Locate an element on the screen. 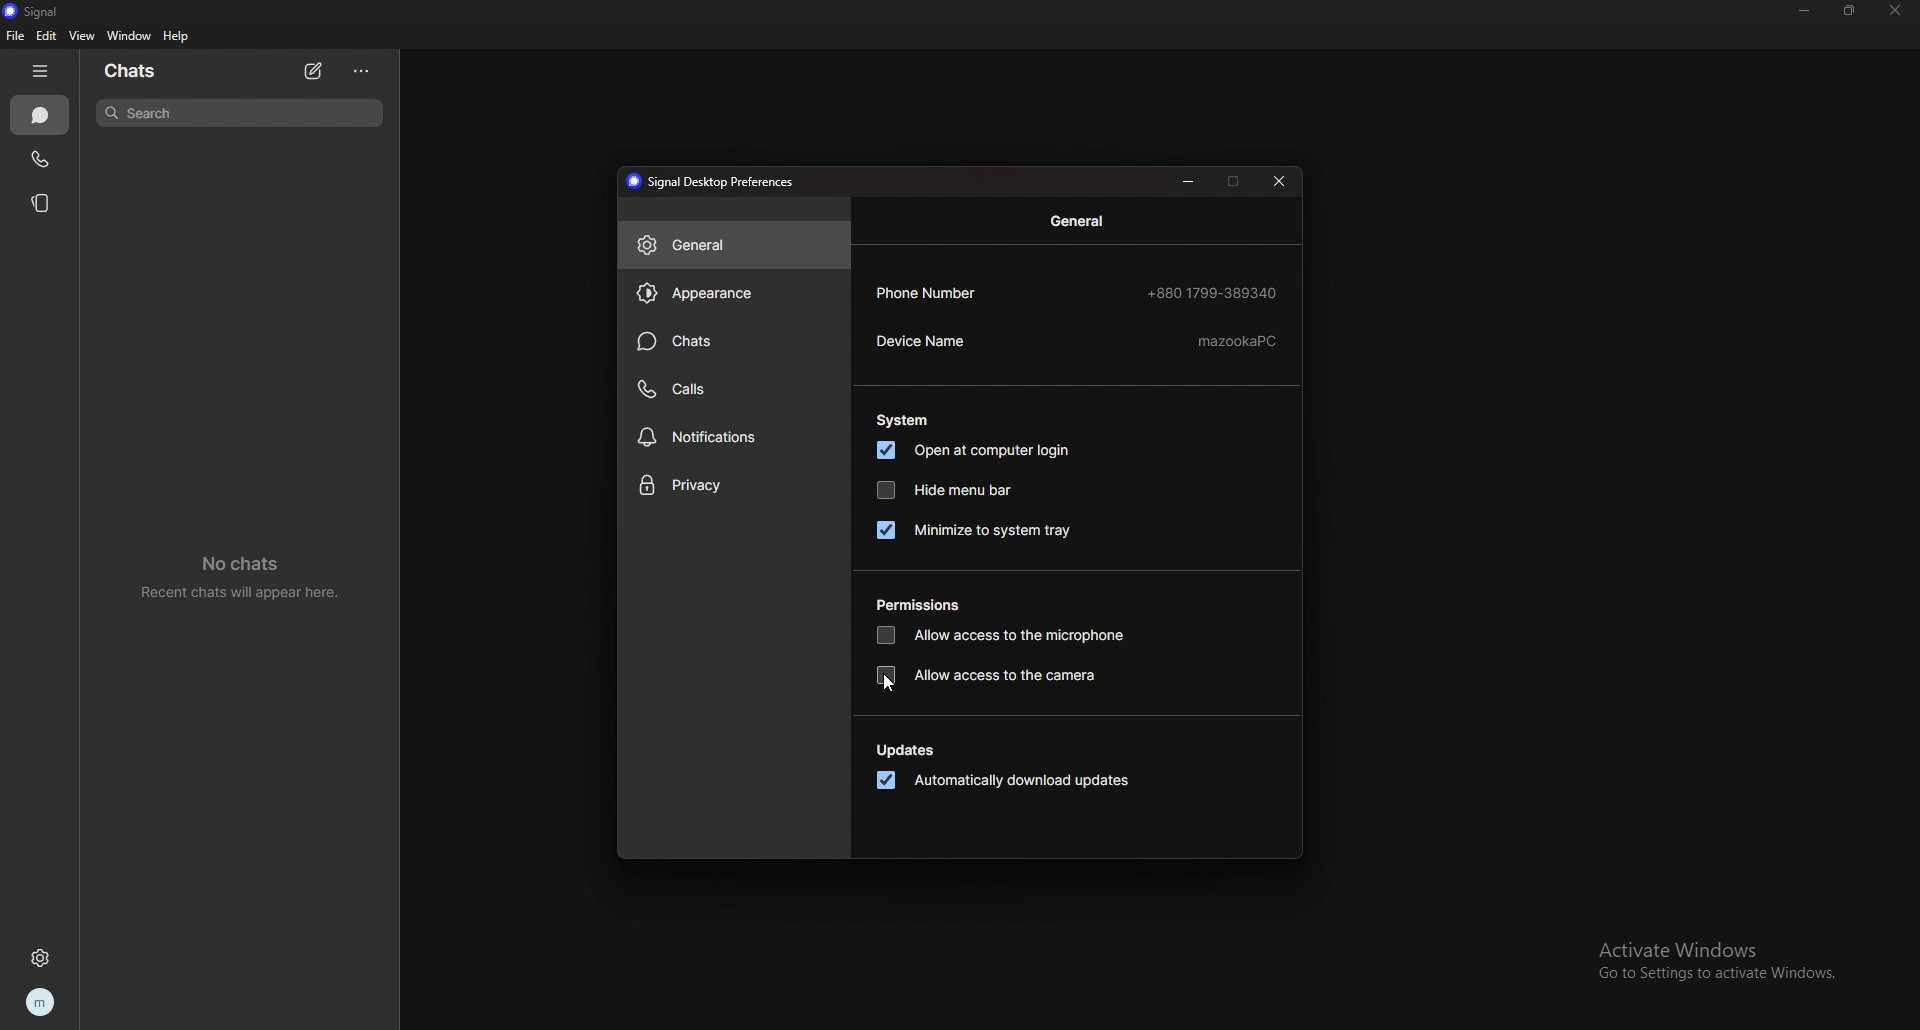 This screenshot has width=1920, height=1030. hide menu bar is located at coordinates (943, 489).